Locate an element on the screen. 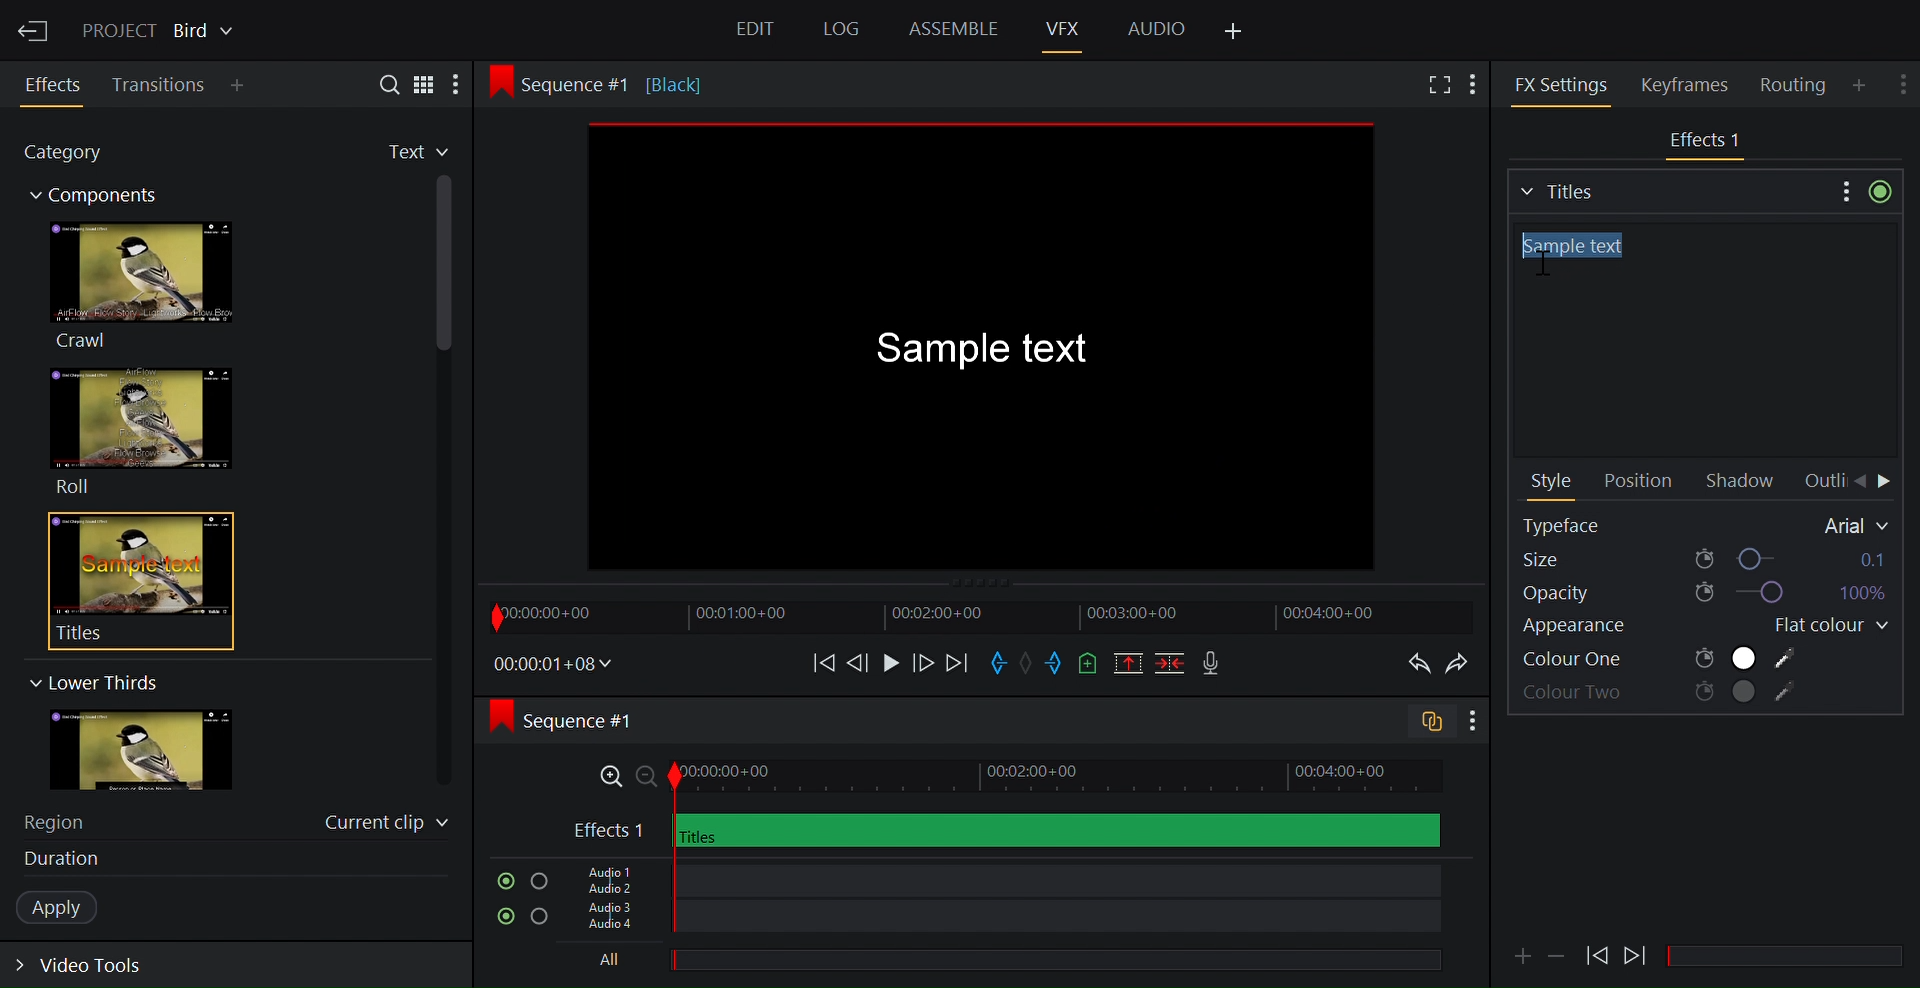 The image size is (1920, 988). Delete/cut is located at coordinates (1172, 665).